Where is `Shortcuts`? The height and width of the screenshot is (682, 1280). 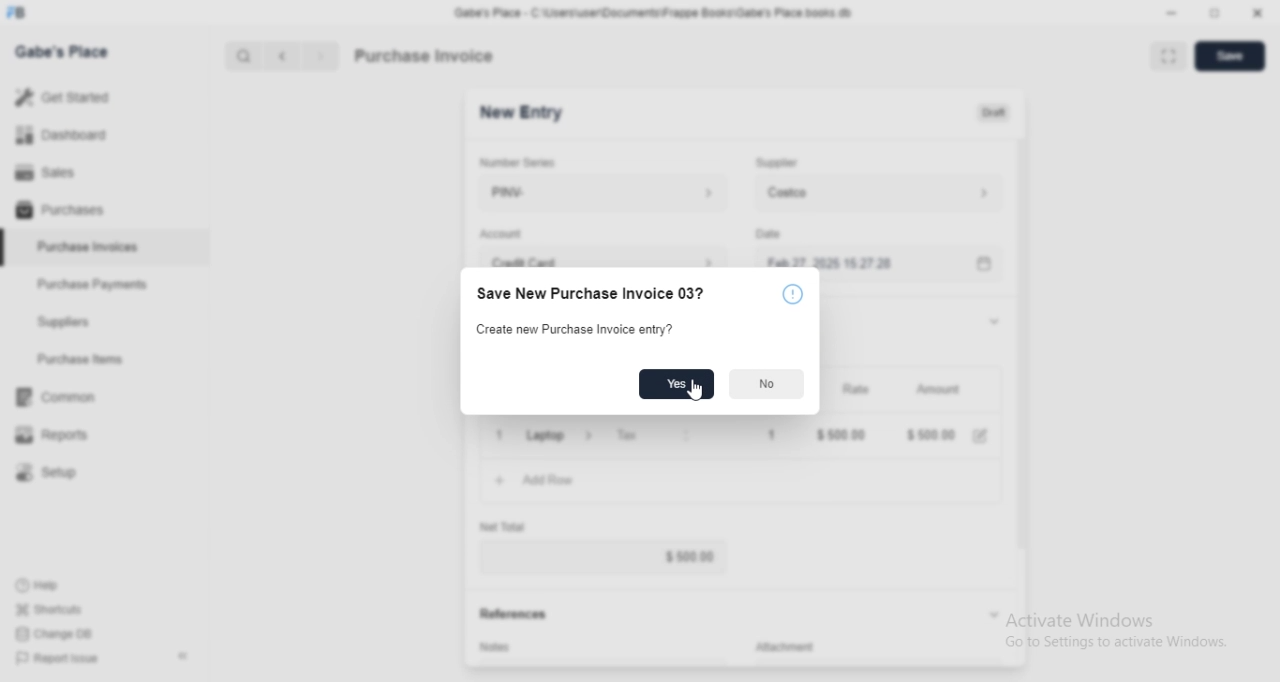
Shortcuts is located at coordinates (50, 609).